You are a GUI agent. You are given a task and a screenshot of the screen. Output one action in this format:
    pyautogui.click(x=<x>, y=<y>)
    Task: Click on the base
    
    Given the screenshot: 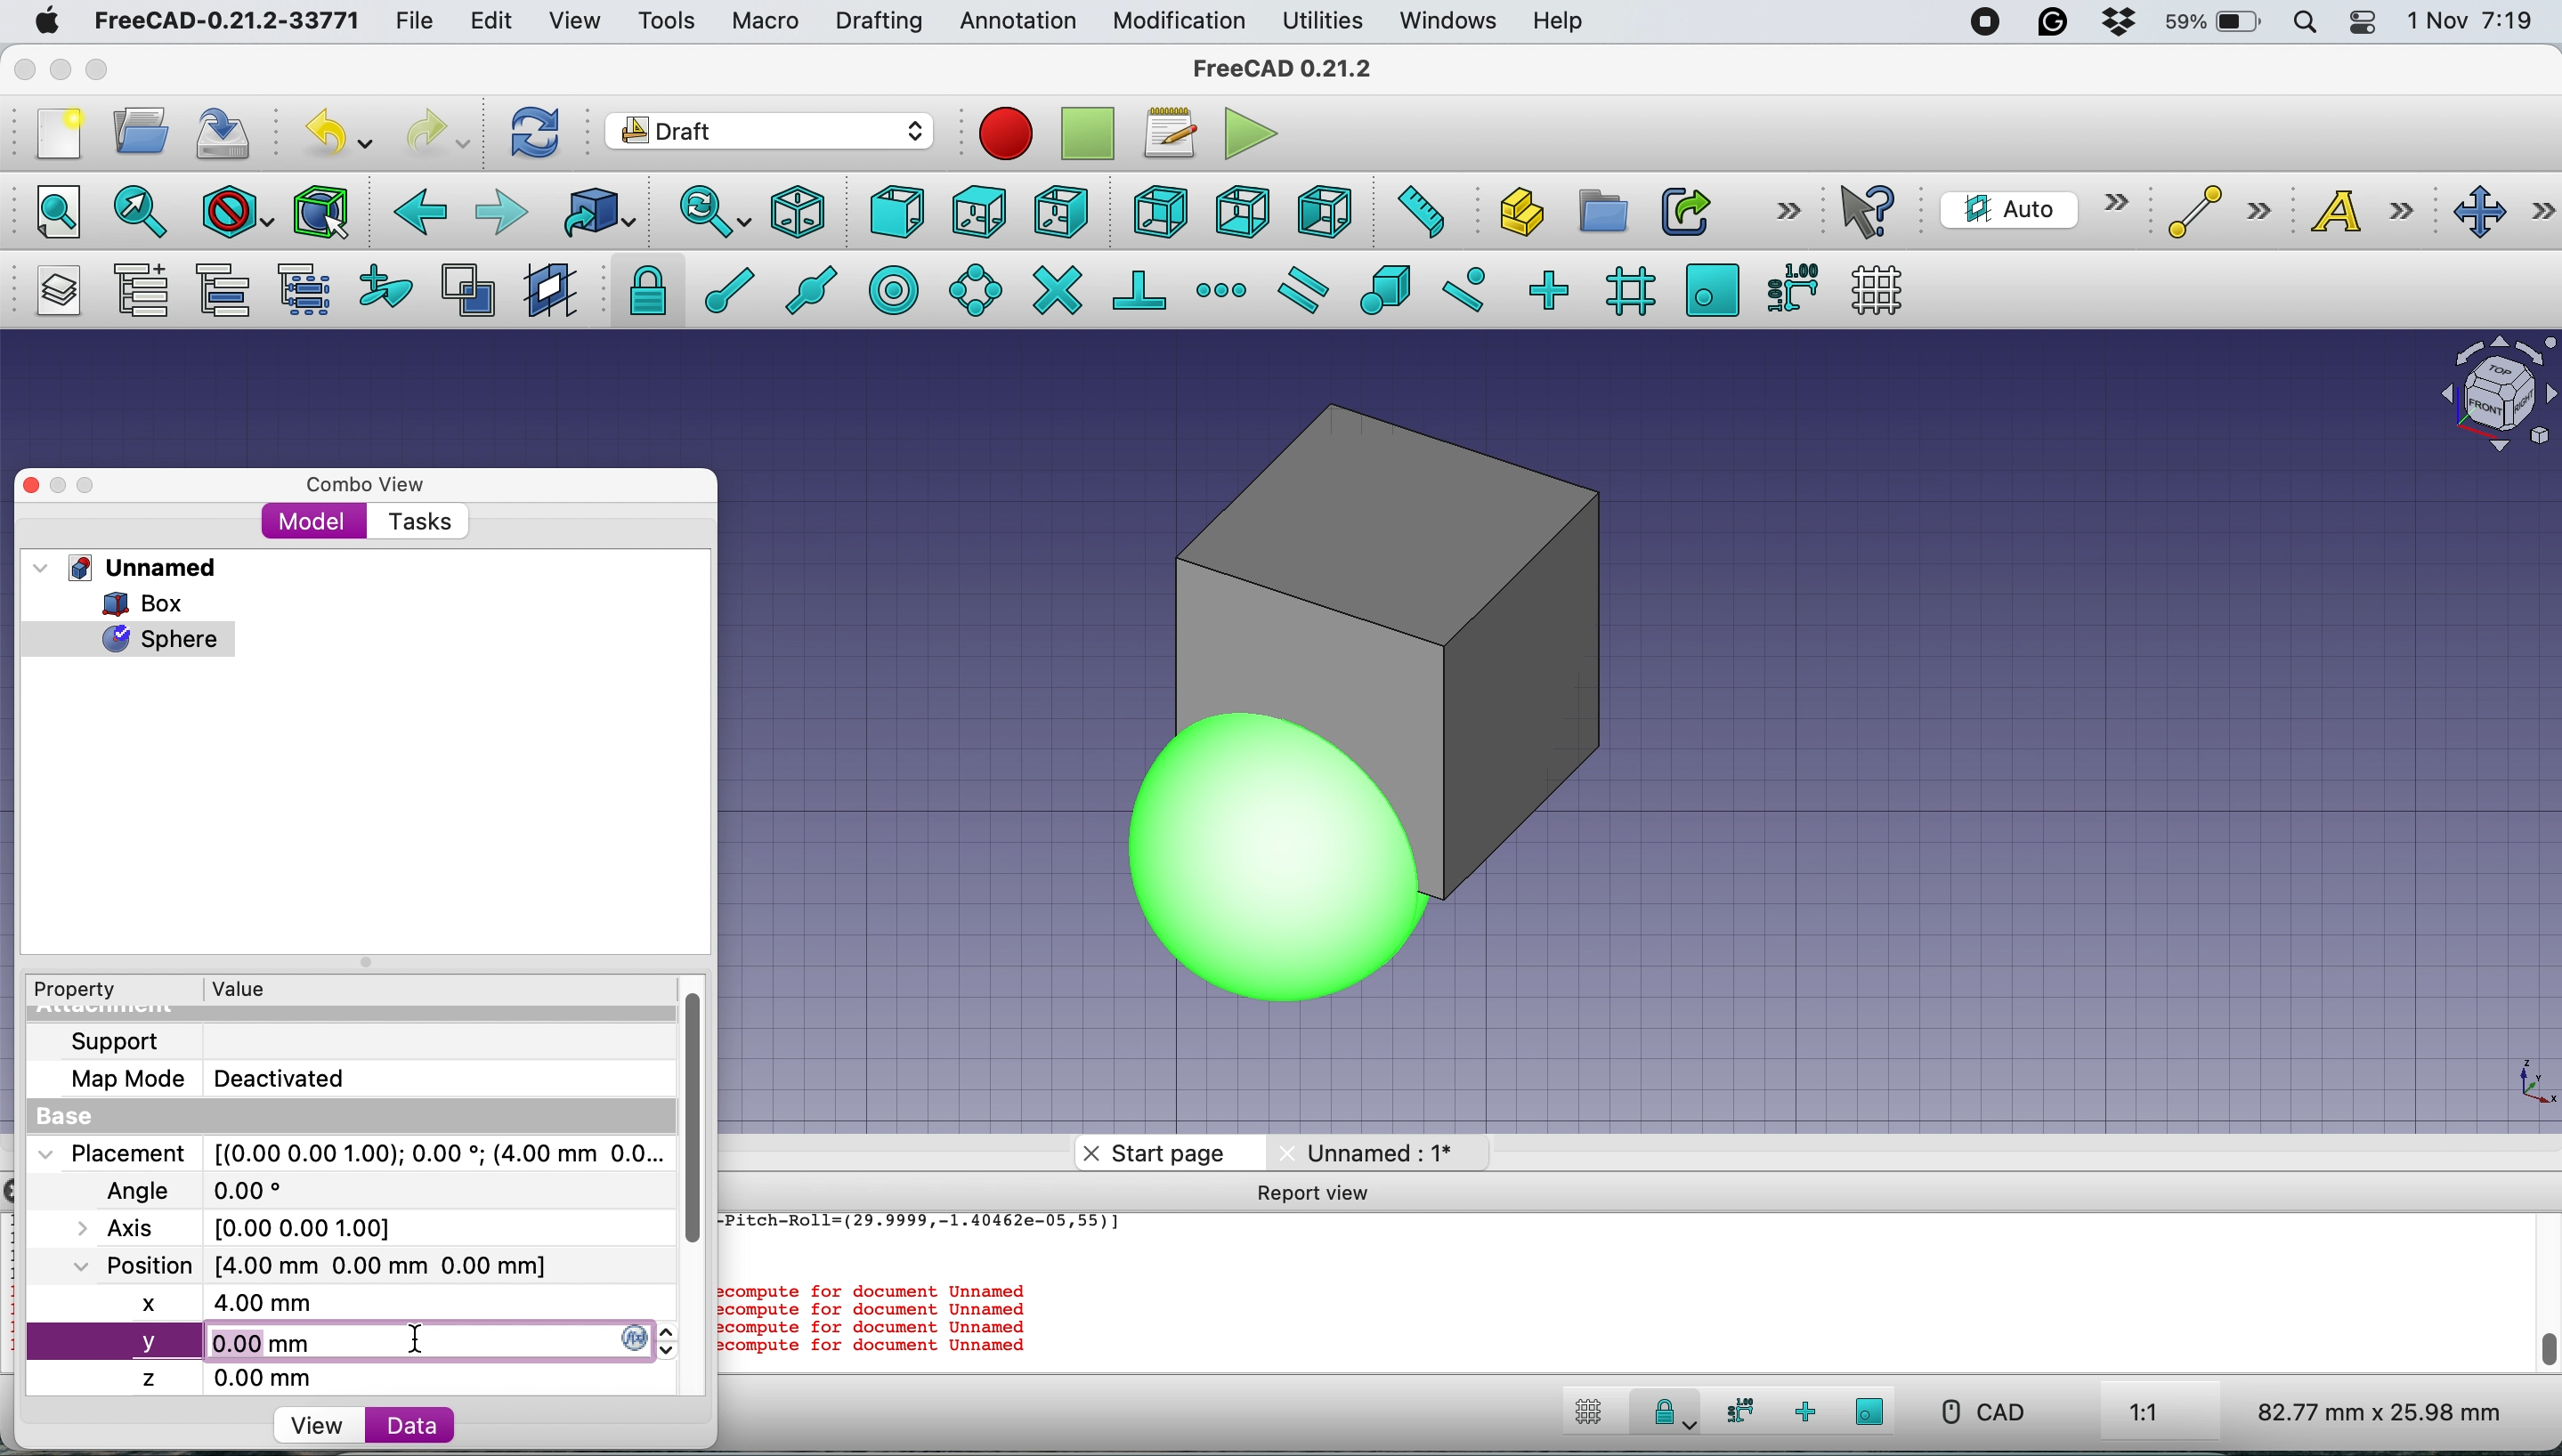 What is the action you would take?
    pyautogui.click(x=71, y=1118)
    